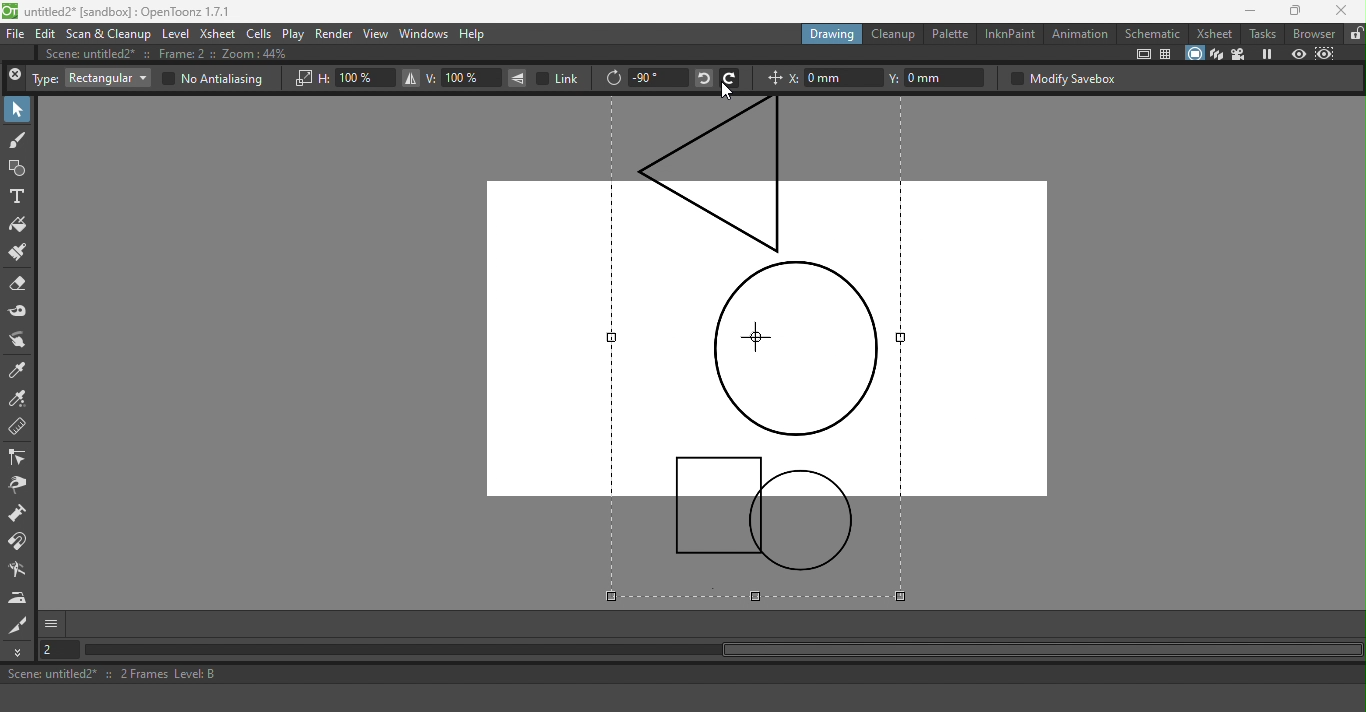  I want to click on Cursor, so click(726, 91).